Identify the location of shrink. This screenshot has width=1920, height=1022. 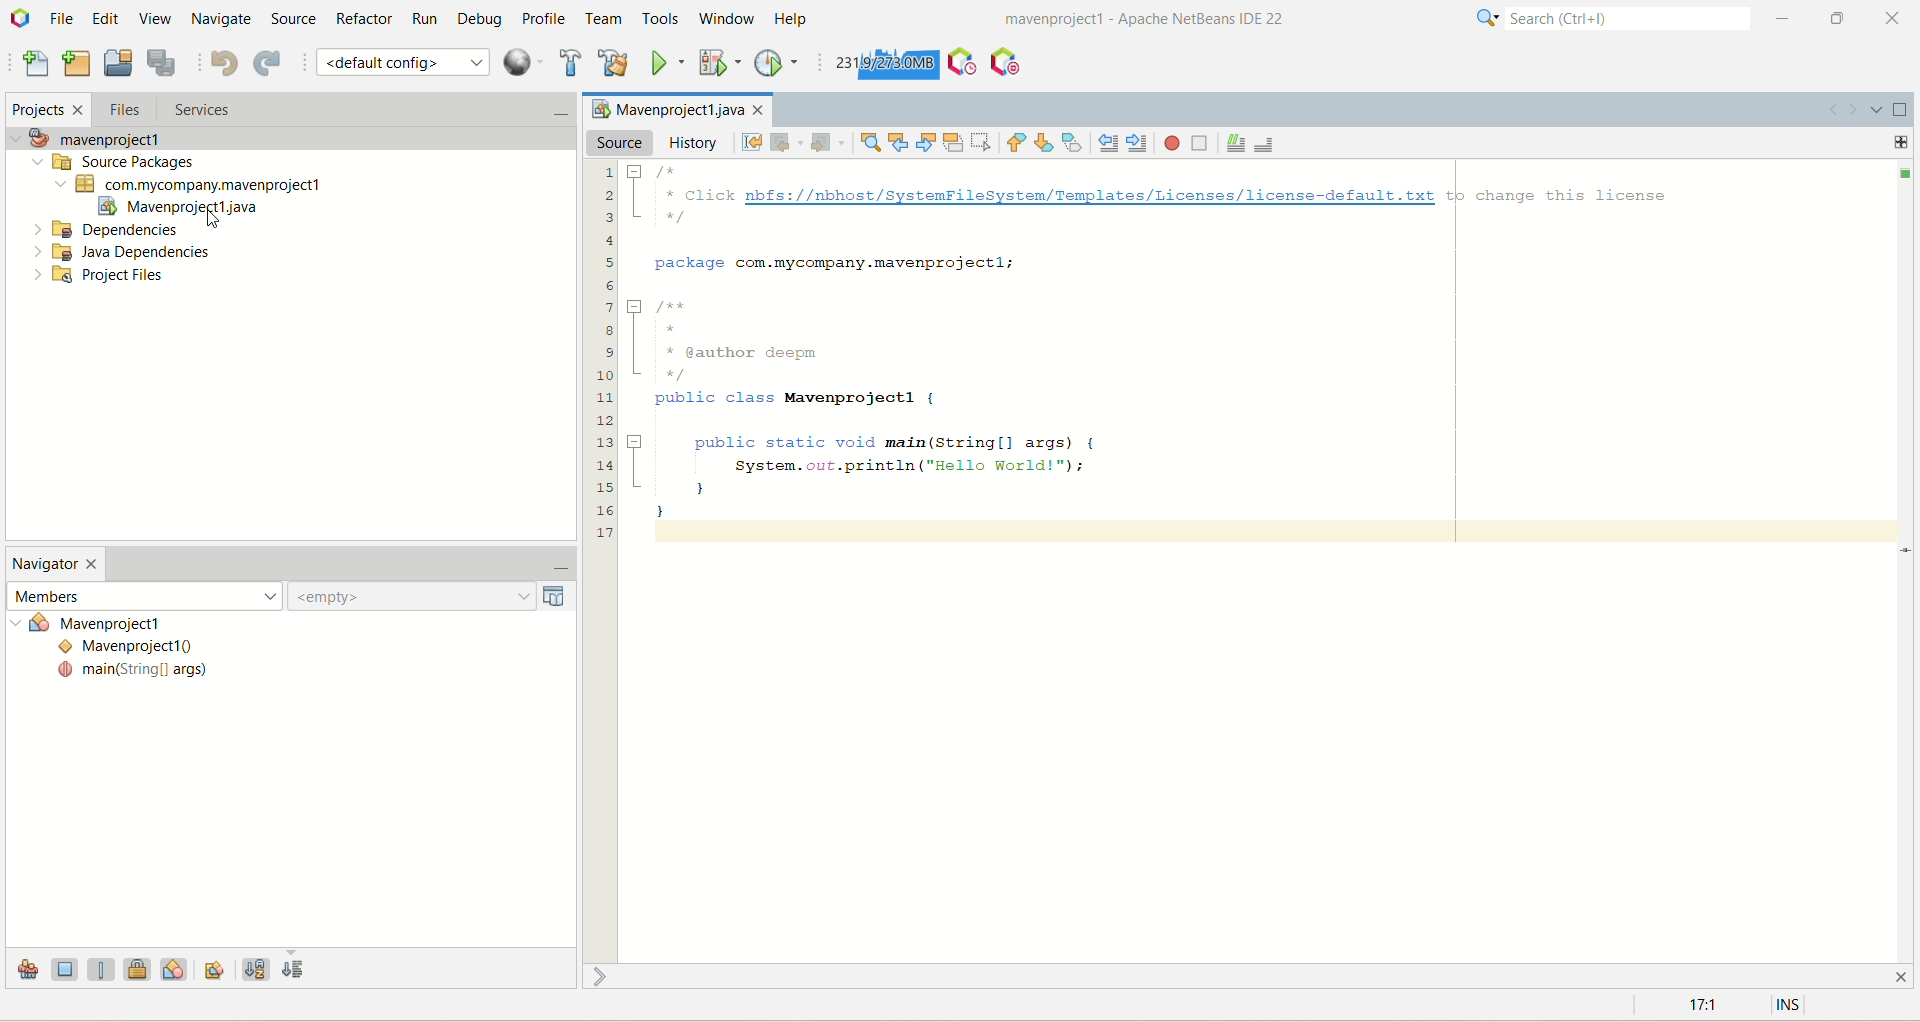
(603, 976).